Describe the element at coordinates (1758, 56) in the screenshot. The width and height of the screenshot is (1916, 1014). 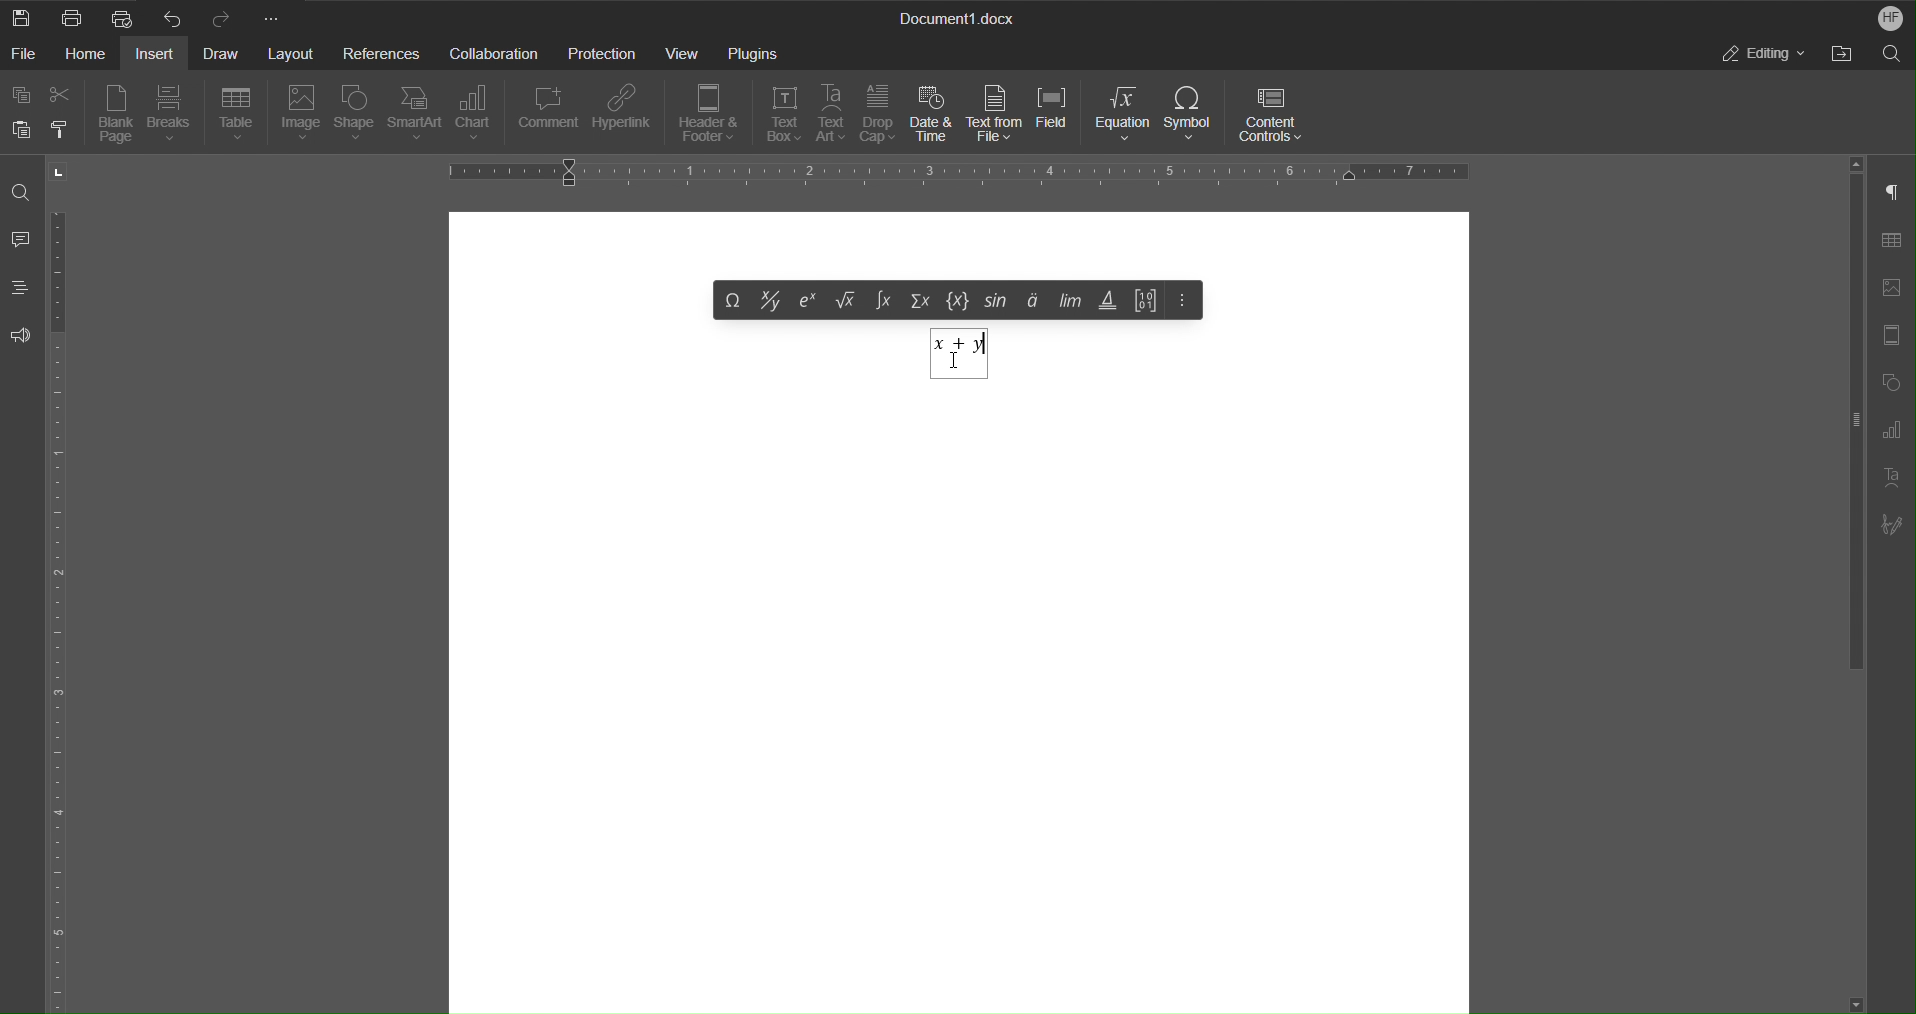
I see `Editing` at that location.